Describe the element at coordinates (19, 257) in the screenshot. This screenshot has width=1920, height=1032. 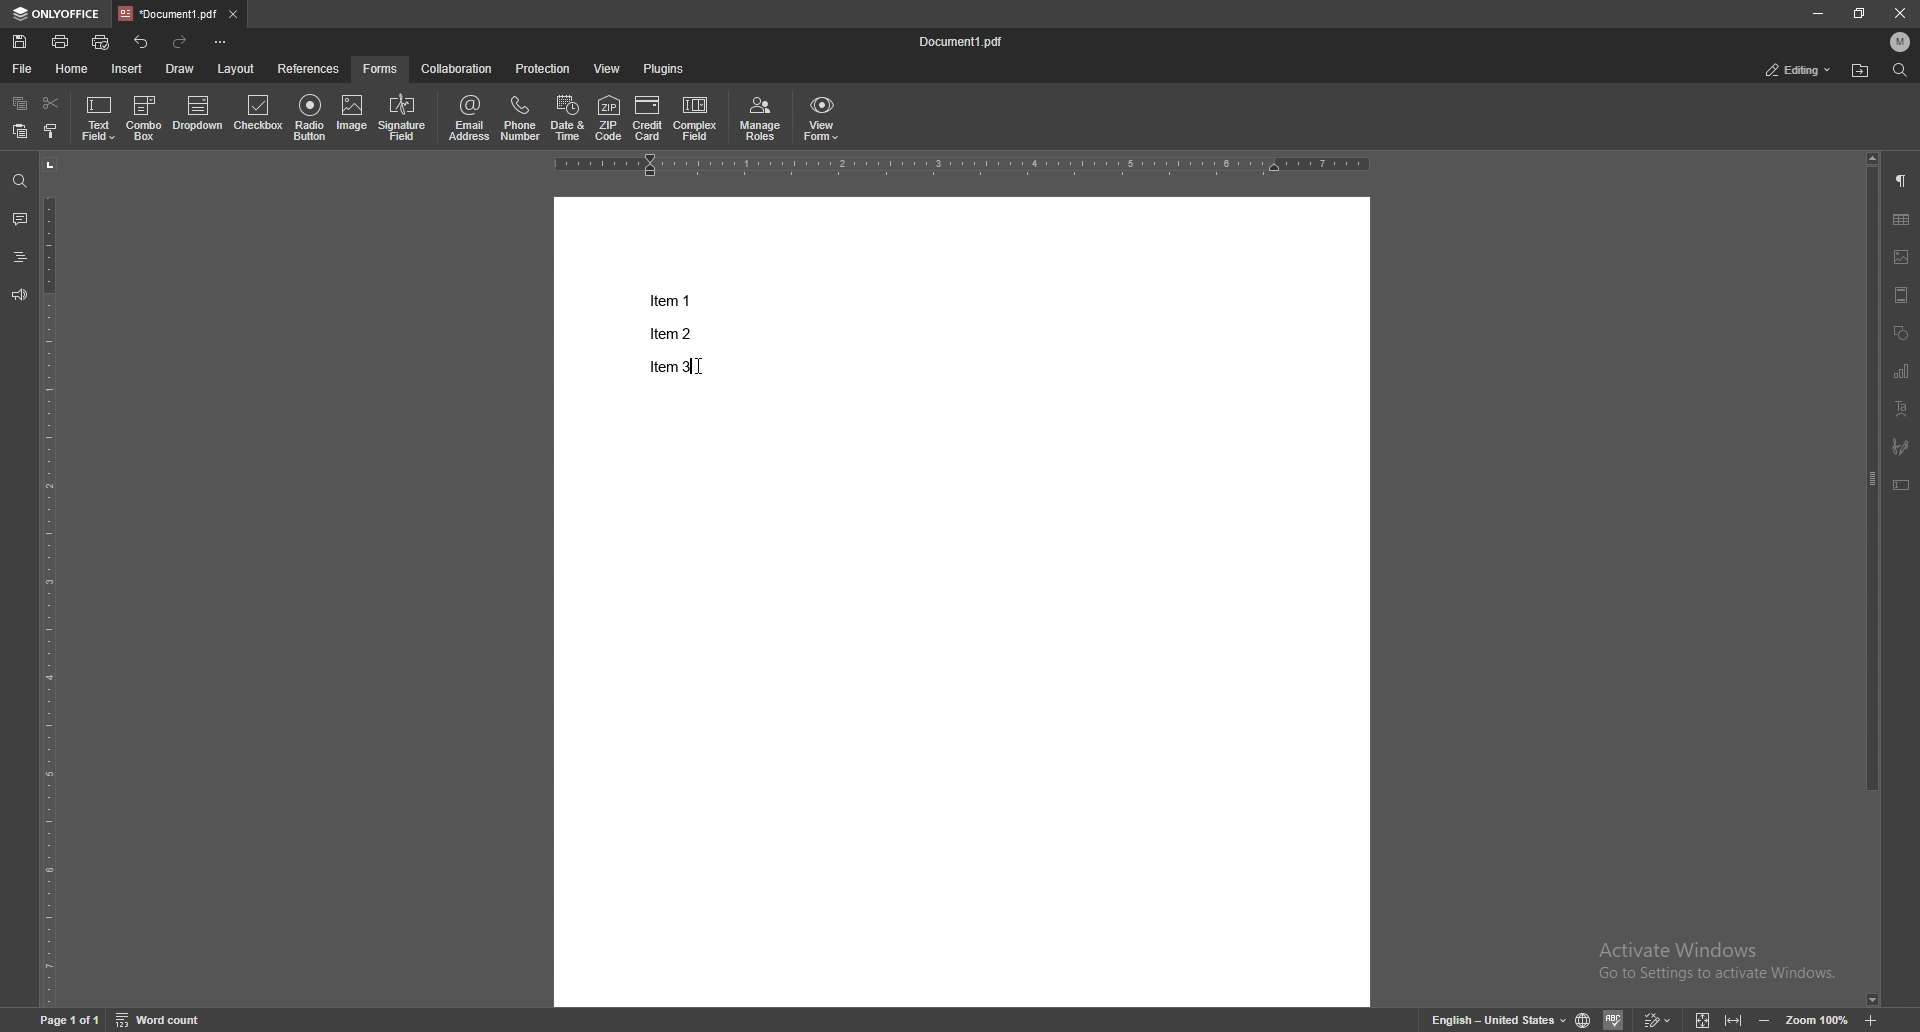
I see `heading` at that location.